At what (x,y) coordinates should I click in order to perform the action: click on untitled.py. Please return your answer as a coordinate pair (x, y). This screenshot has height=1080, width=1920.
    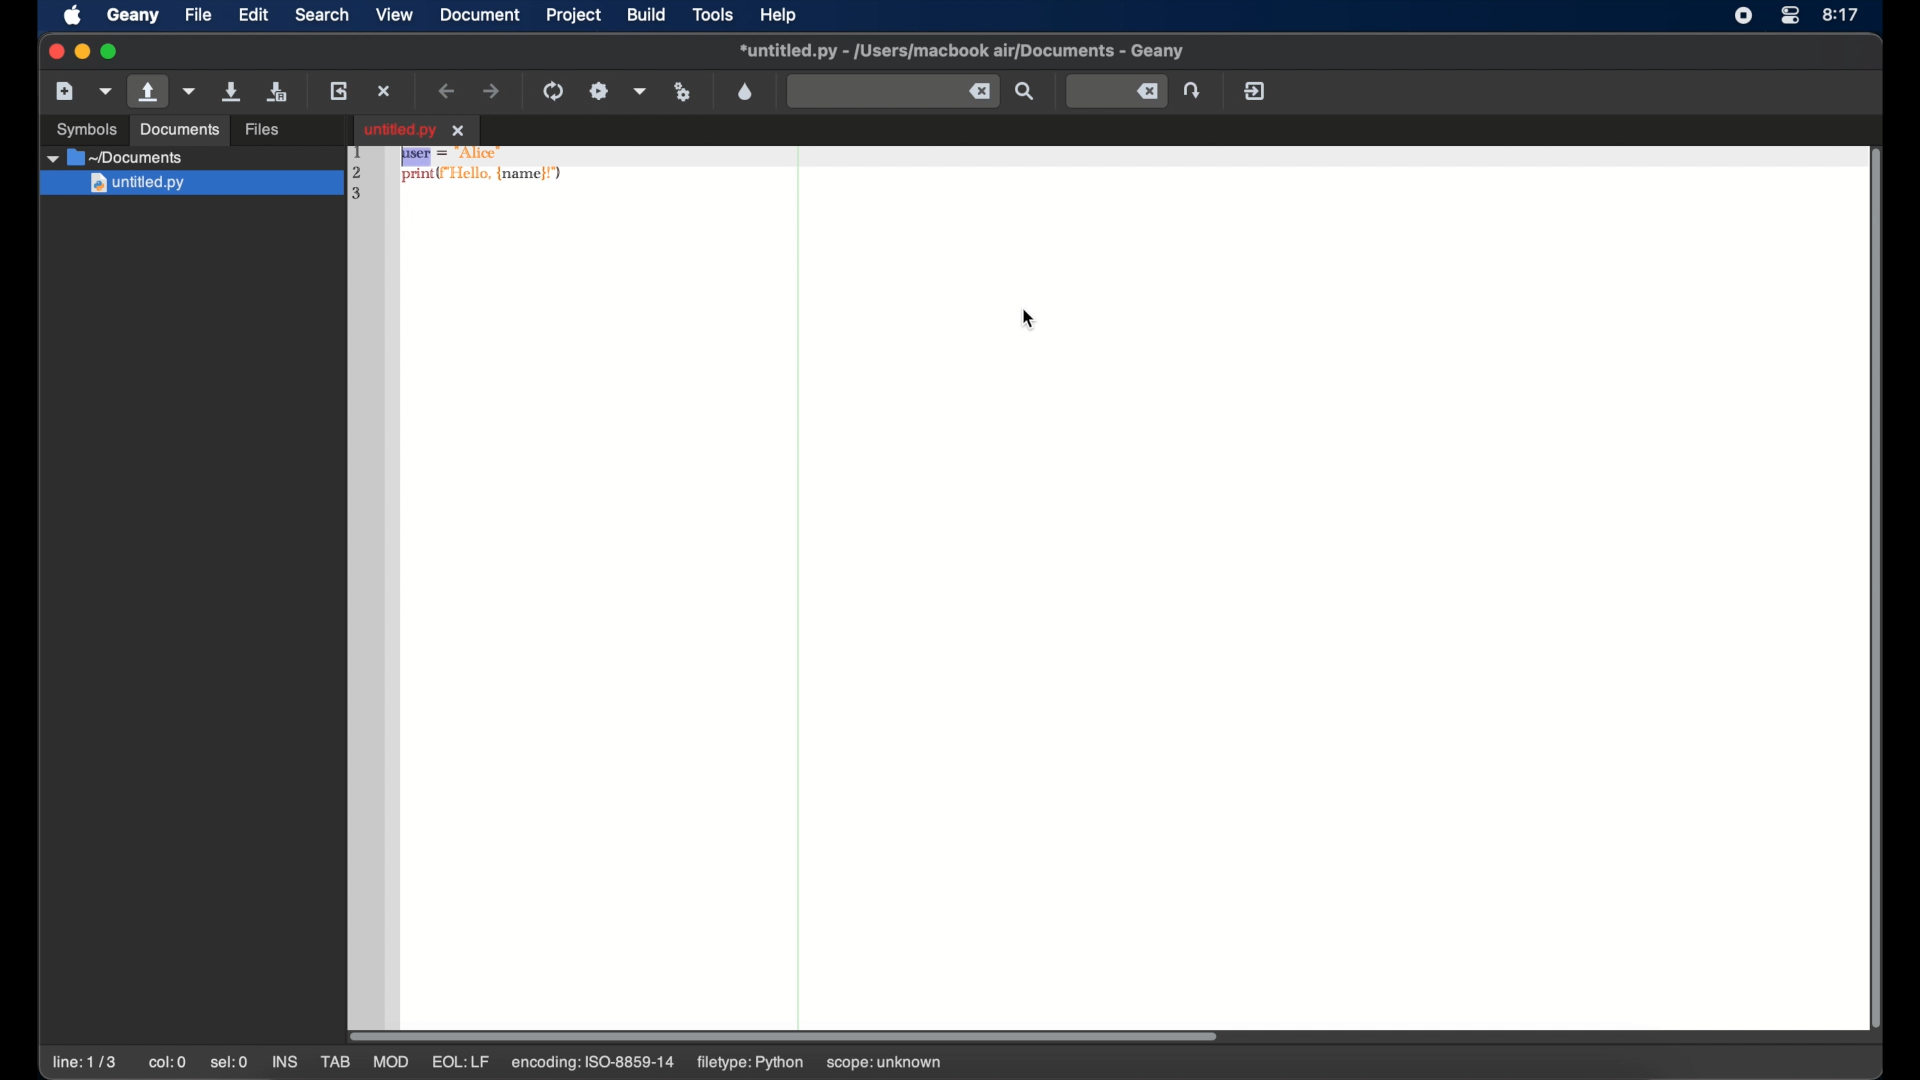
    Looking at the image, I should click on (195, 157).